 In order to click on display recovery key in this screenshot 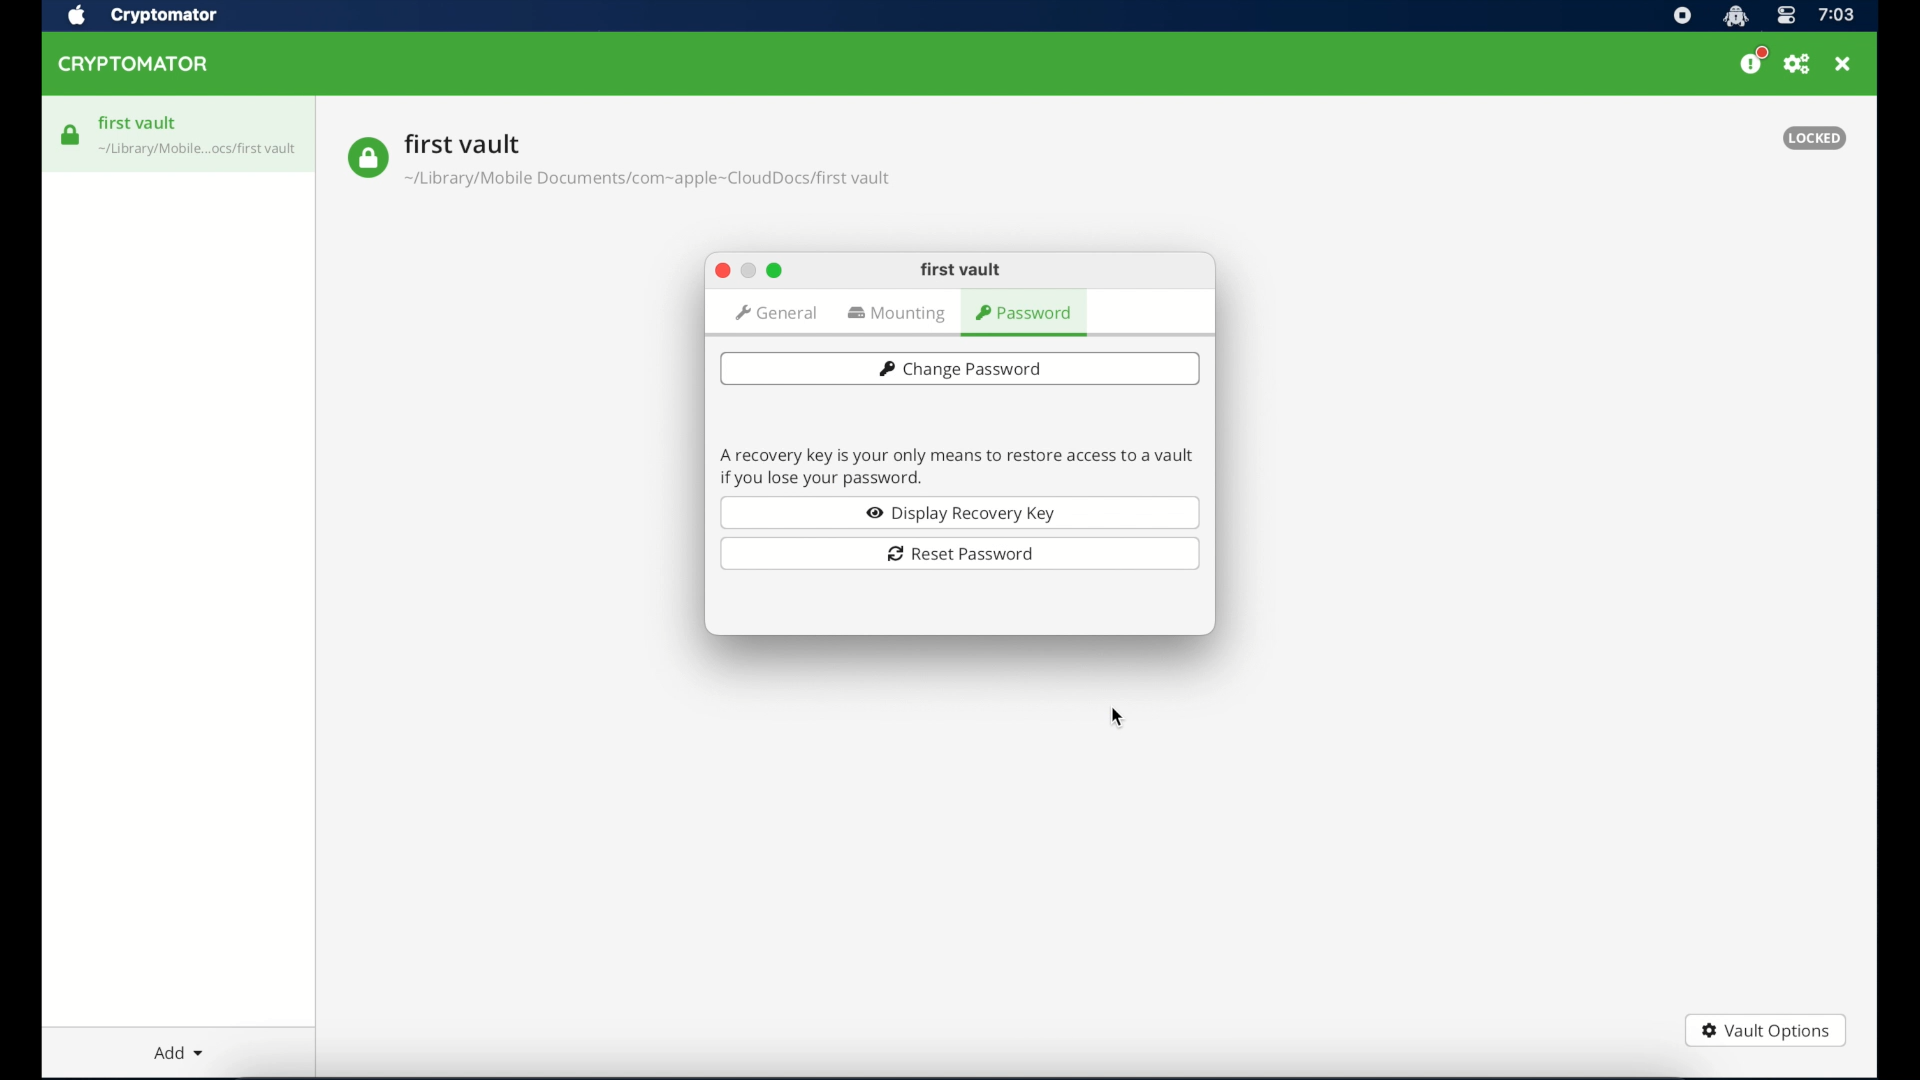, I will do `click(960, 512)`.